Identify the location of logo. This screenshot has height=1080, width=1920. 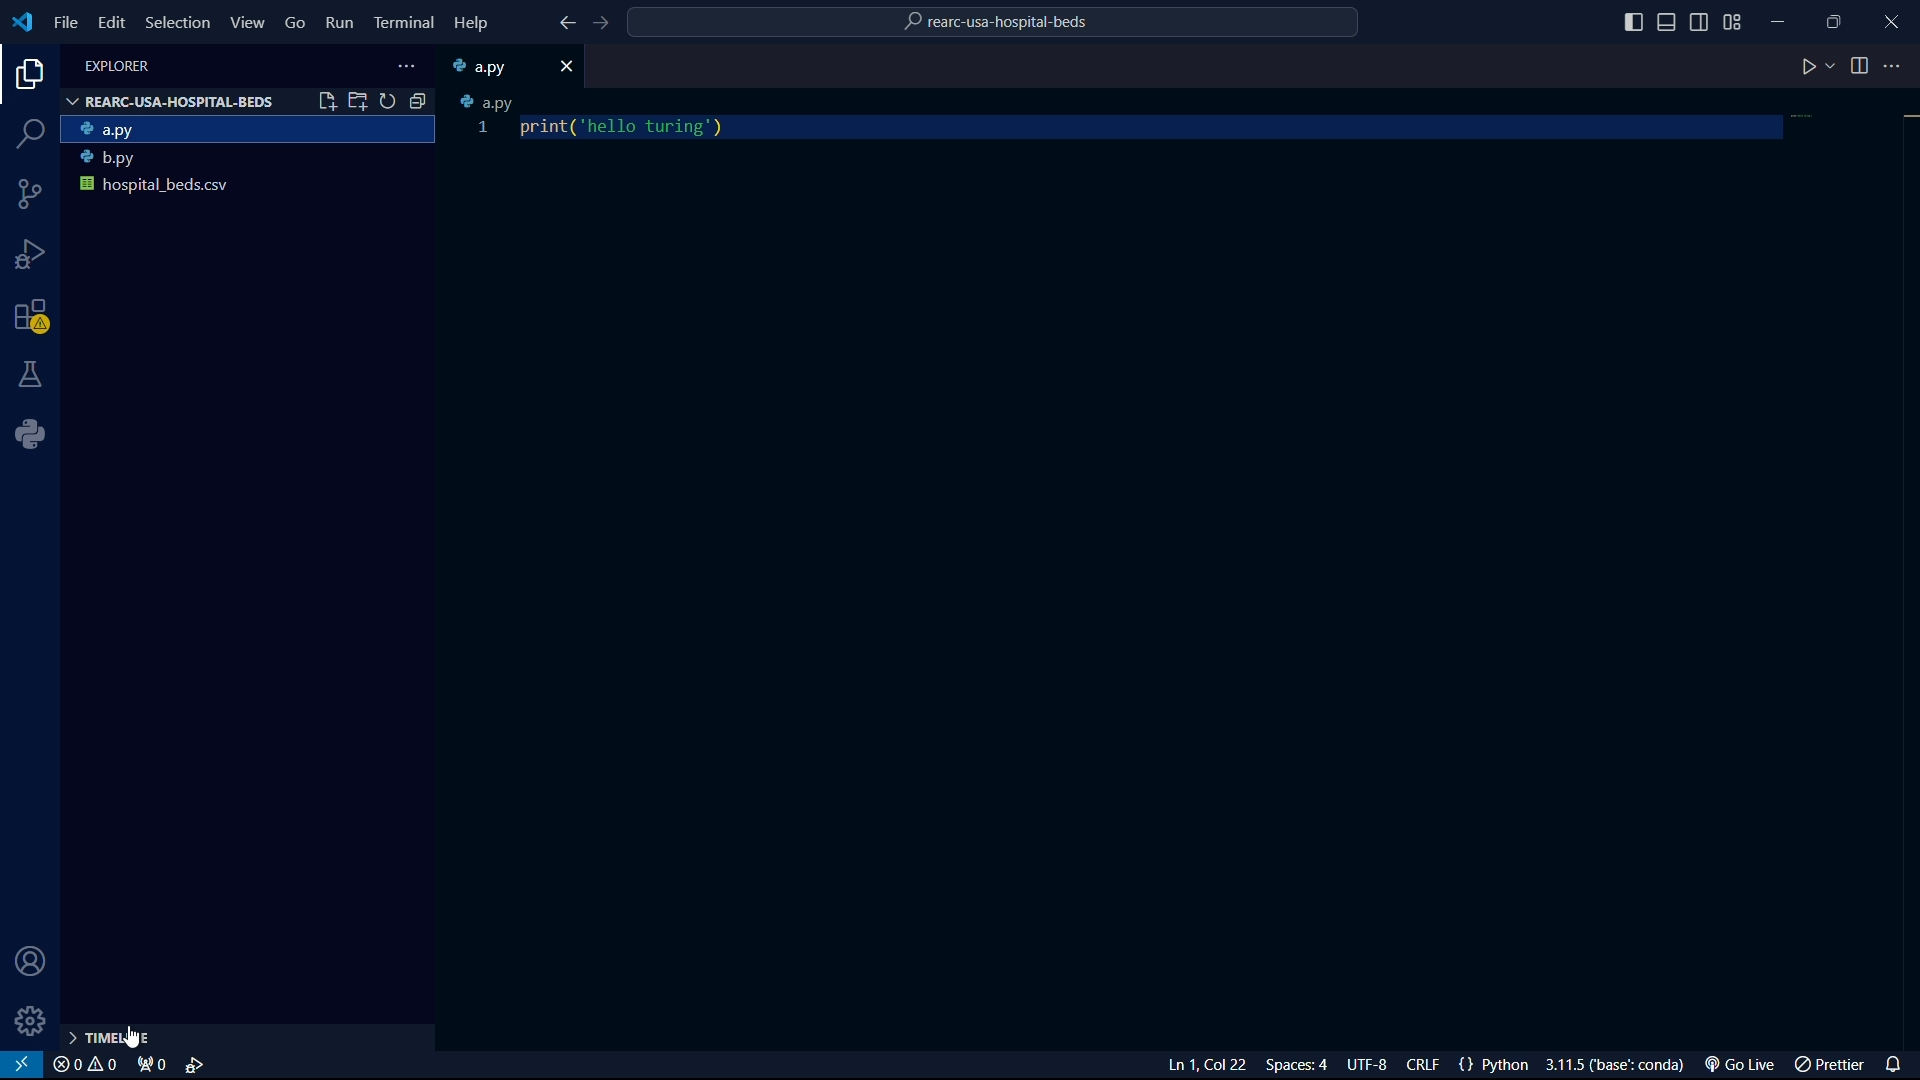
(22, 22).